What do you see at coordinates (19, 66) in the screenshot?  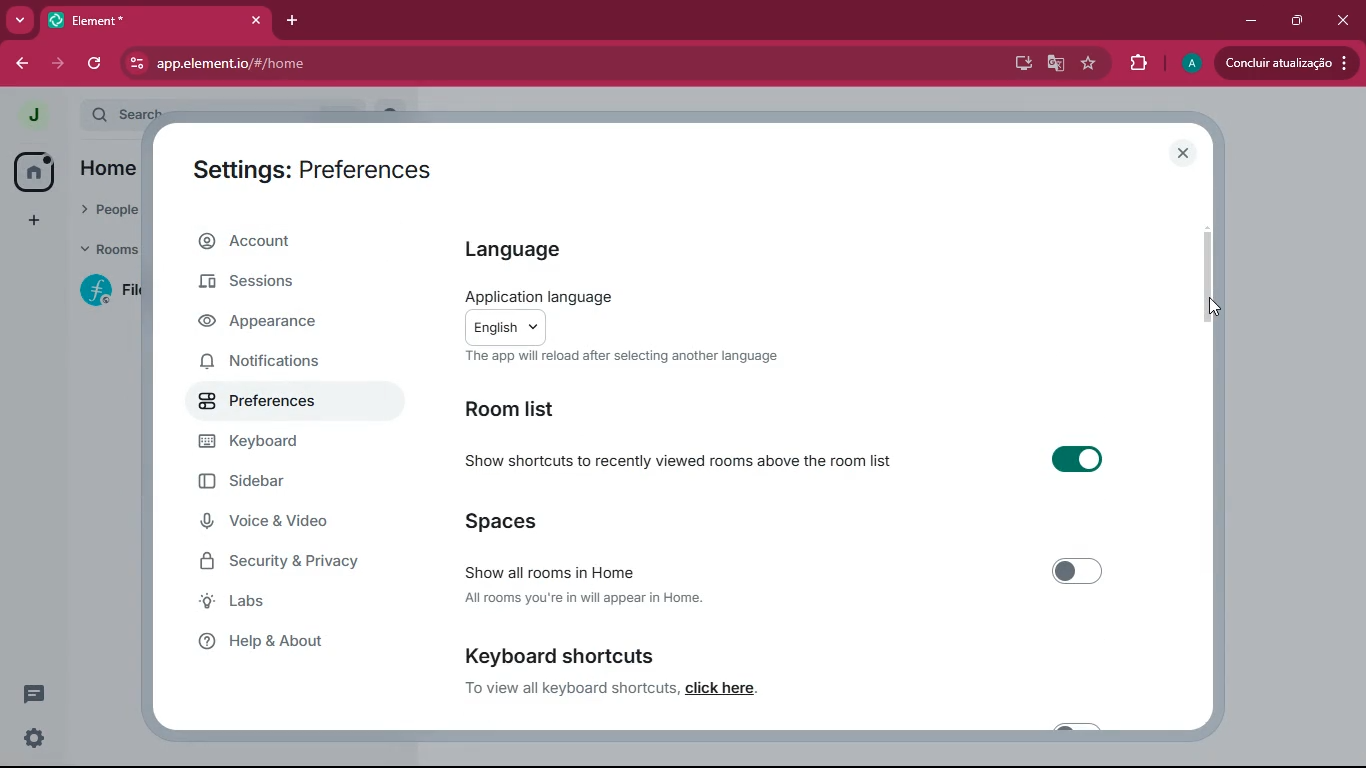 I see `back` at bounding box center [19, 66].